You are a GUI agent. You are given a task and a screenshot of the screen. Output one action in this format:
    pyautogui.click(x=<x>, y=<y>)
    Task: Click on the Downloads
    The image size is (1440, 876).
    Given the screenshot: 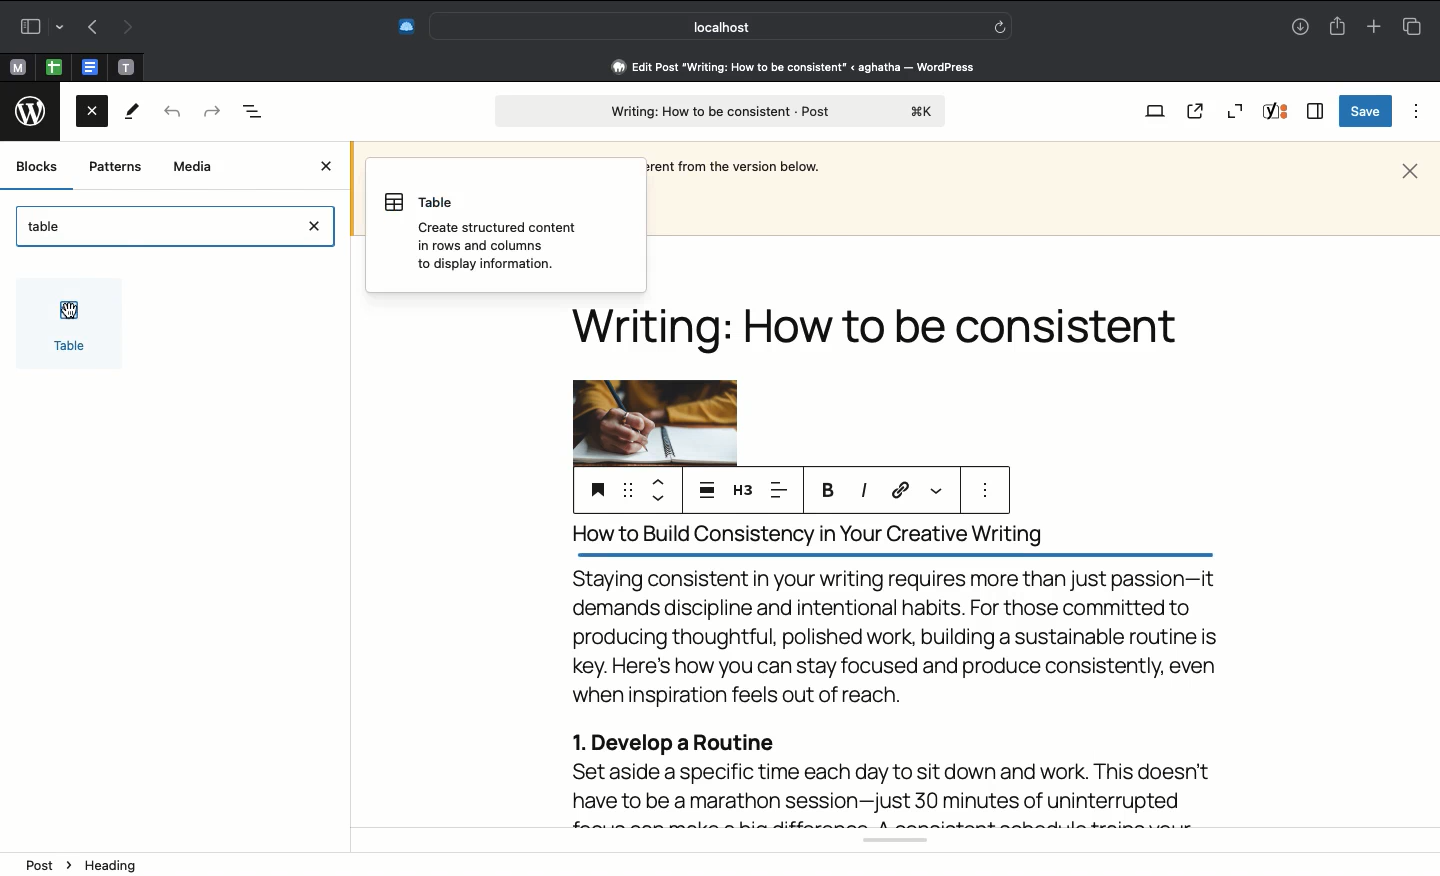 What is the action you would take?
    pyautogui.click(x=1302, y=26)
    